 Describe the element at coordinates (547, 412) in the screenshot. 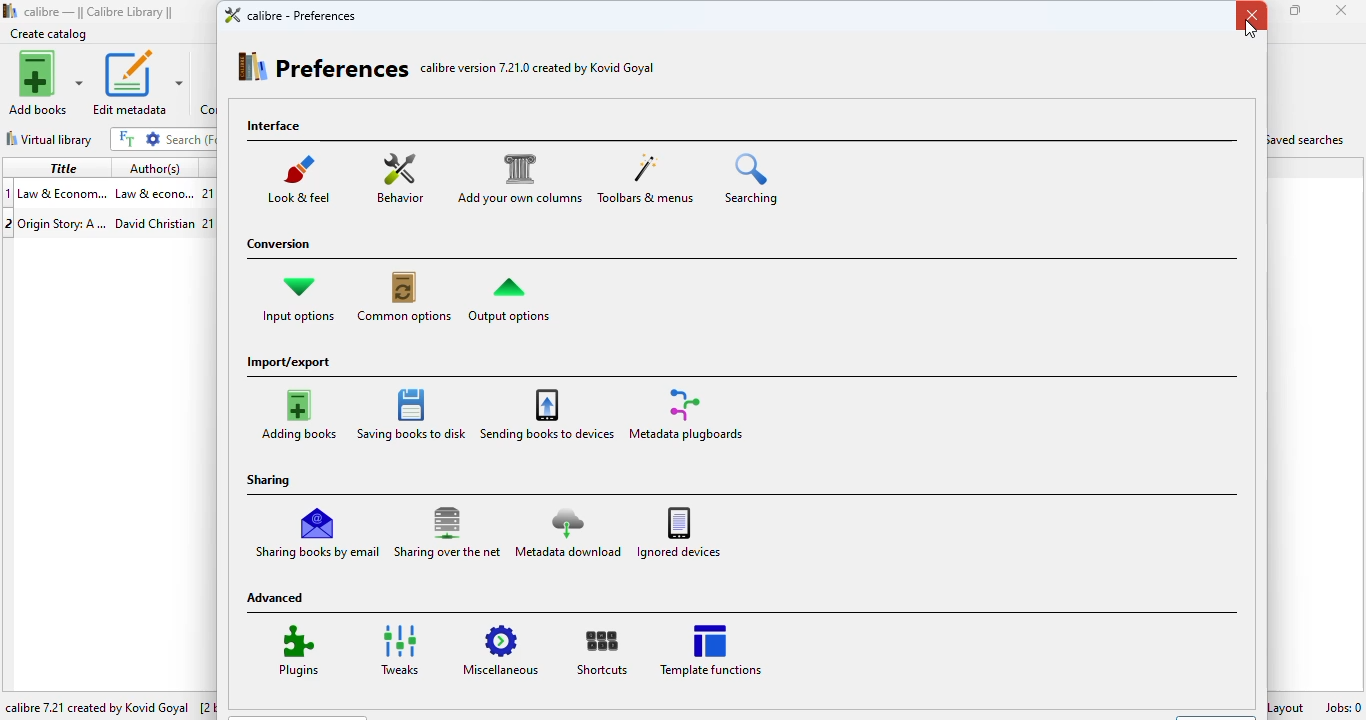

I see `sending books to devices` at that location.